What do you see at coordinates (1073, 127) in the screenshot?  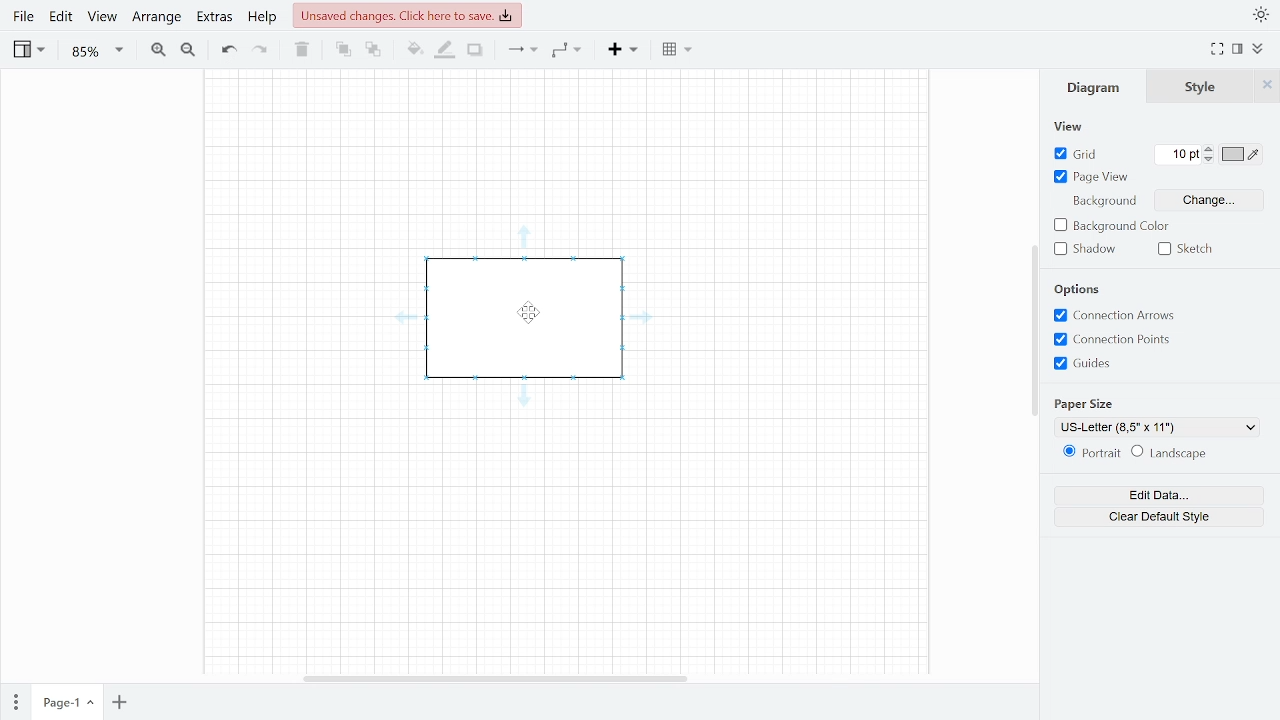 I see `View` at bounding box center [1073, 127].